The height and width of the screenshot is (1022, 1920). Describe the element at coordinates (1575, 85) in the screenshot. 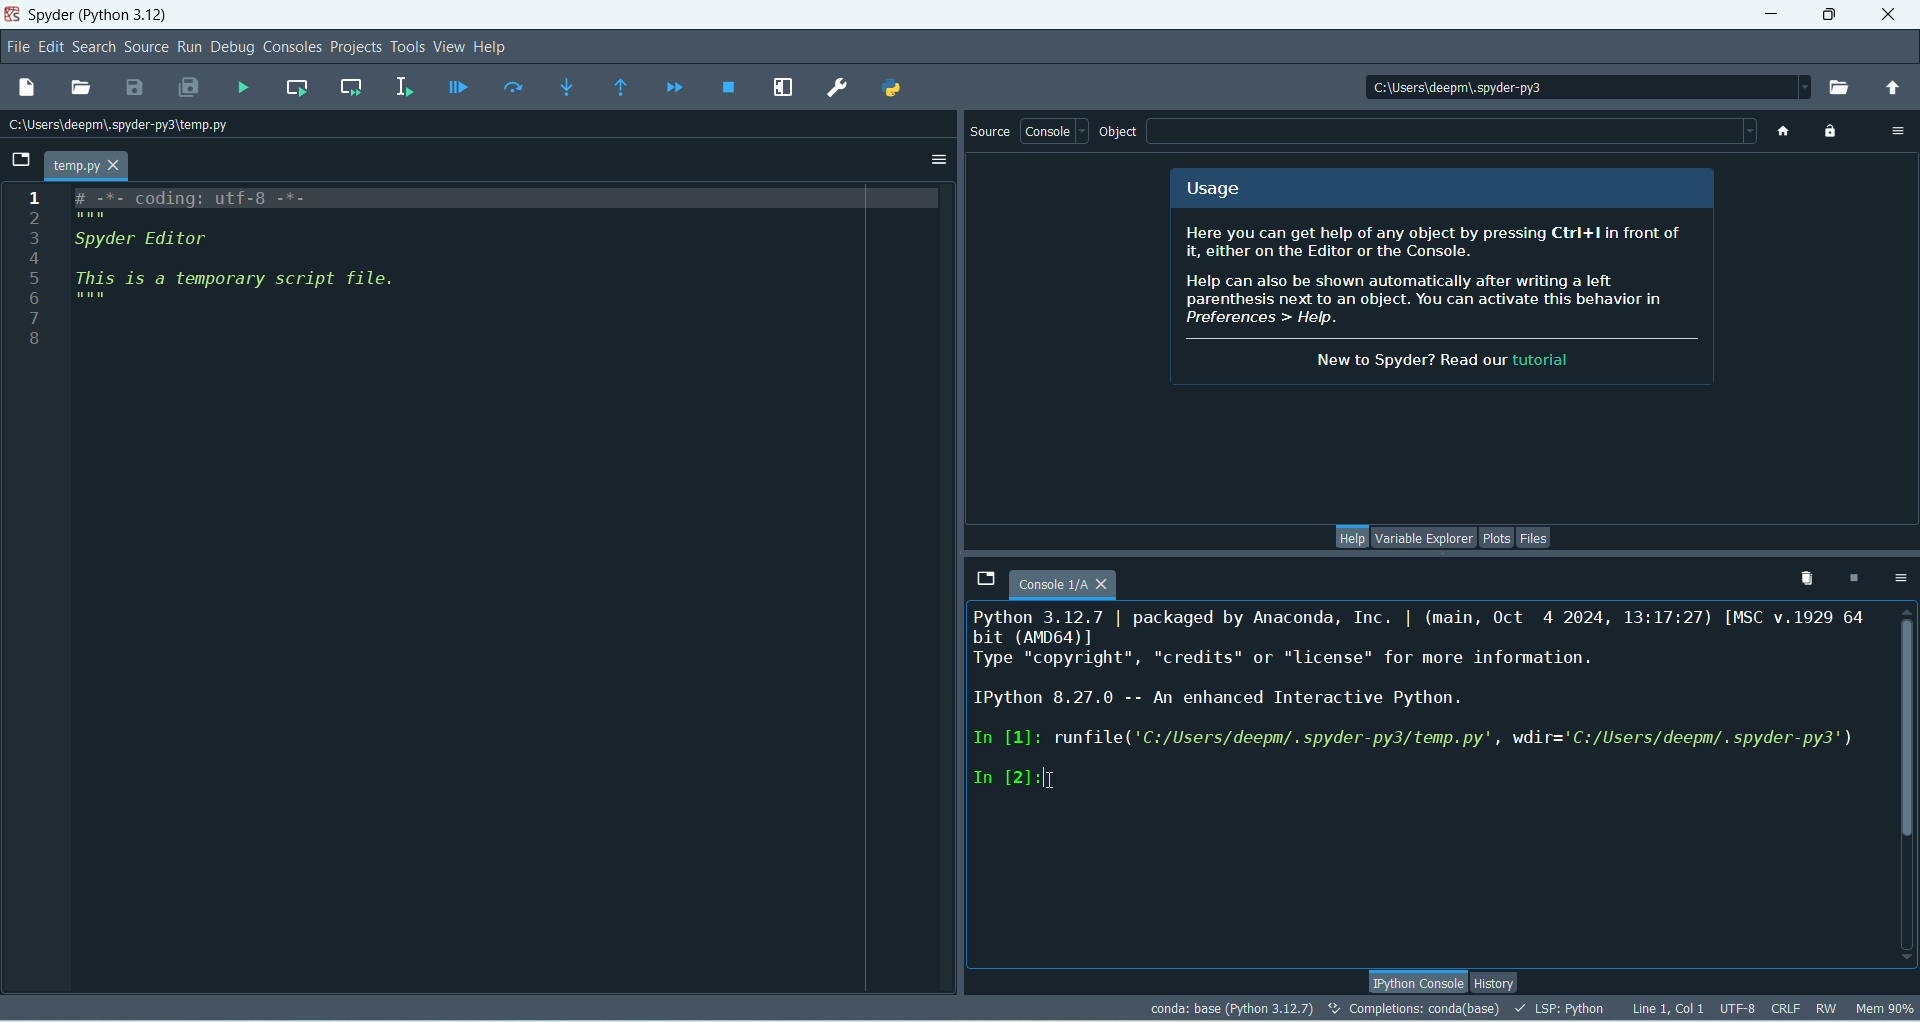

I see `location` at that location.